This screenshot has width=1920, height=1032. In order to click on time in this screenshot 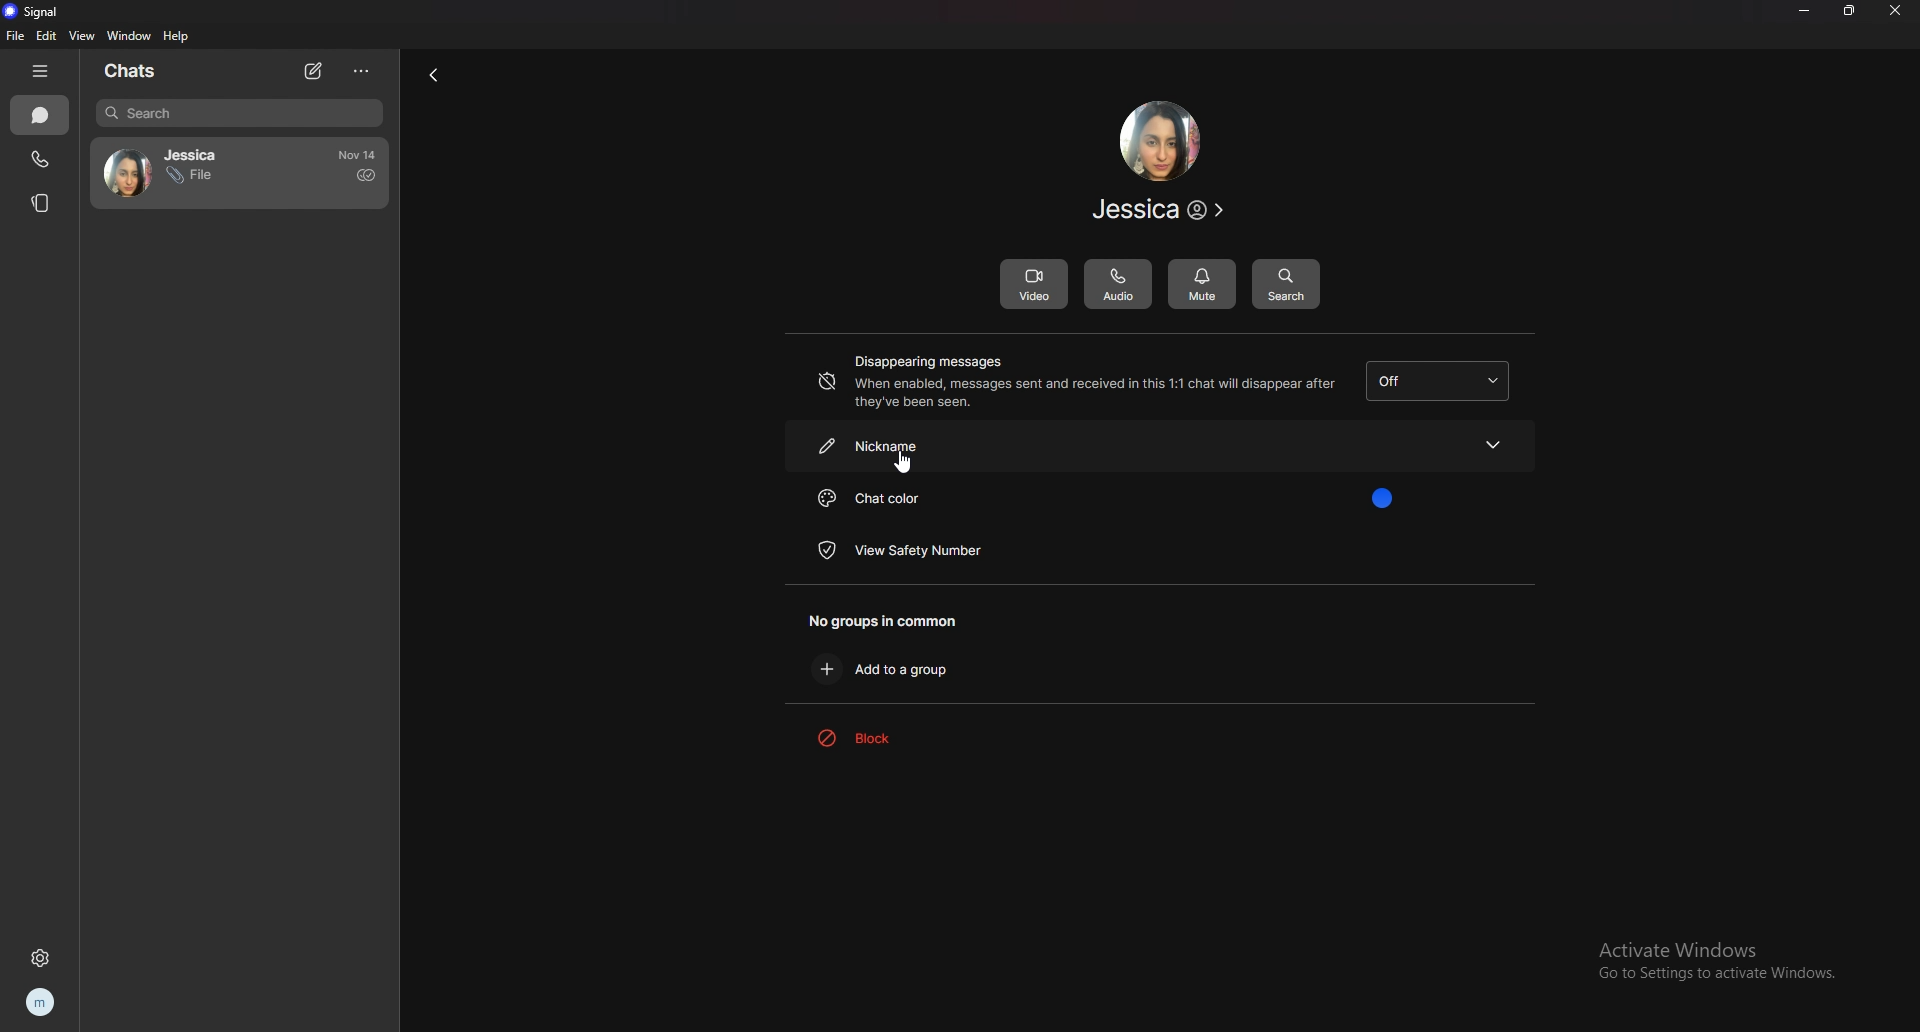, I will do `click(357, 155)`.